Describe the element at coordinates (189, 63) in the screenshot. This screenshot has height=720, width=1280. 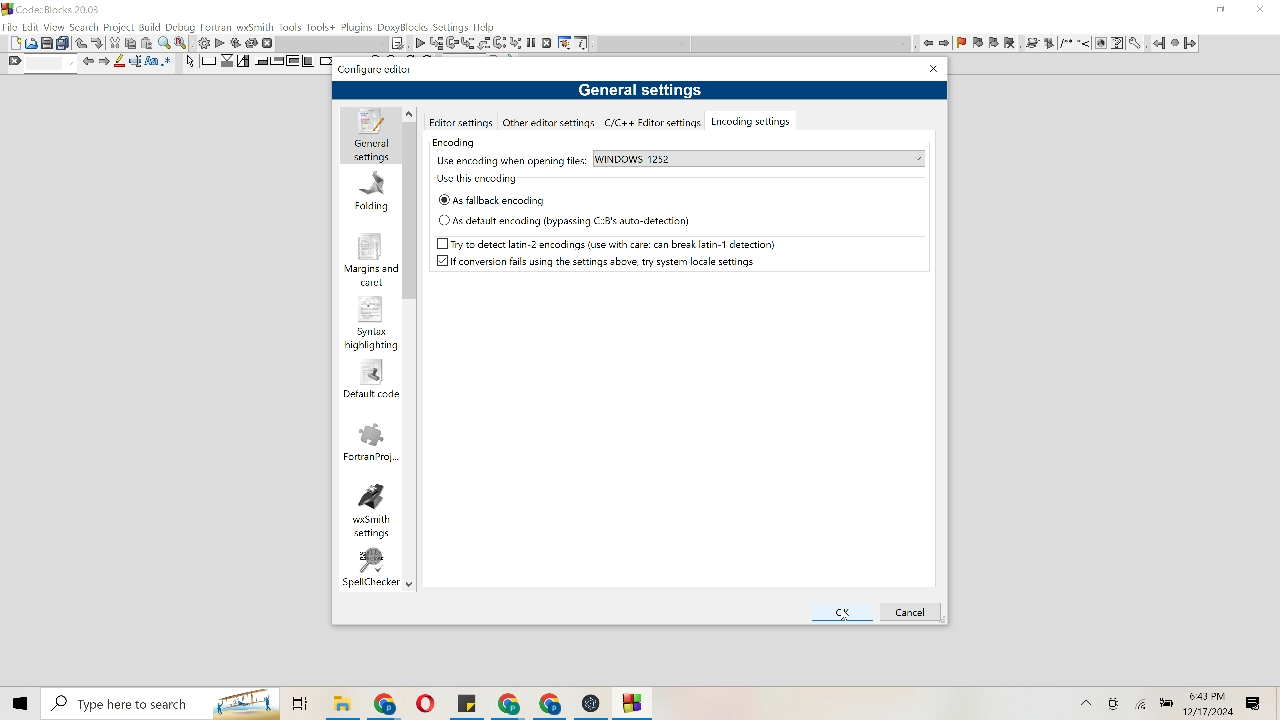
I see `Arrow` at that location.